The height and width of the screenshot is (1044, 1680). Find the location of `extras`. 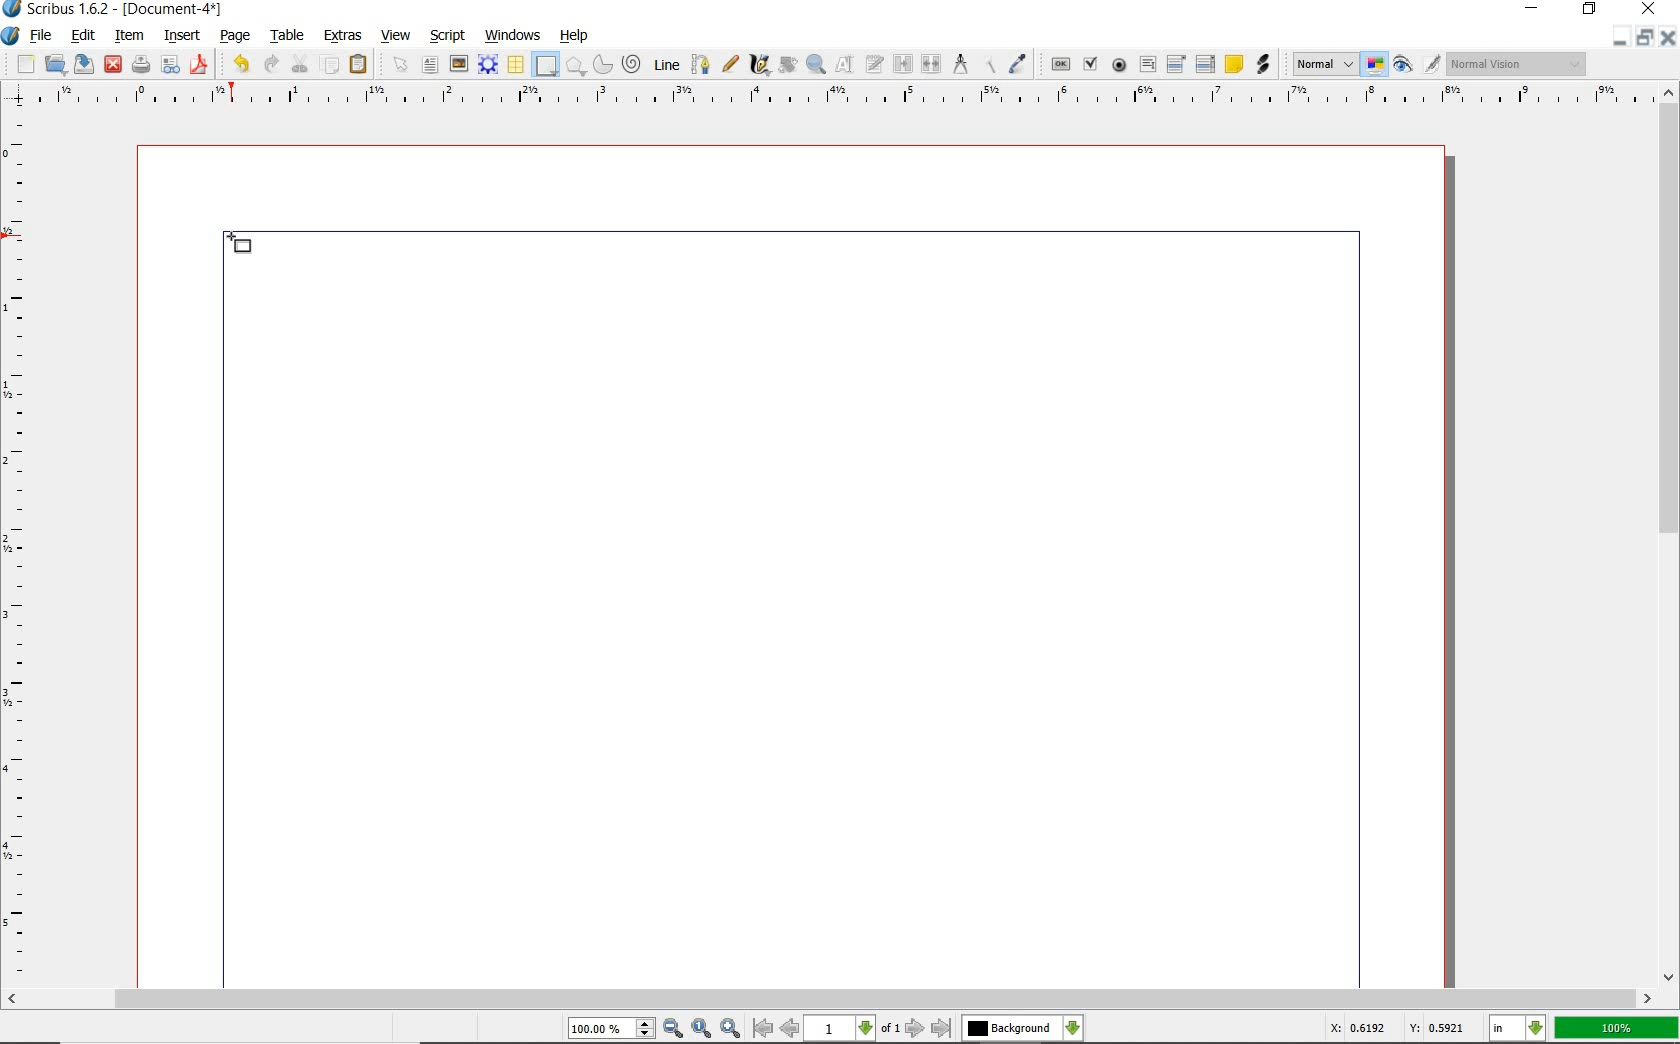

extras is located at coordinates (341, 36).